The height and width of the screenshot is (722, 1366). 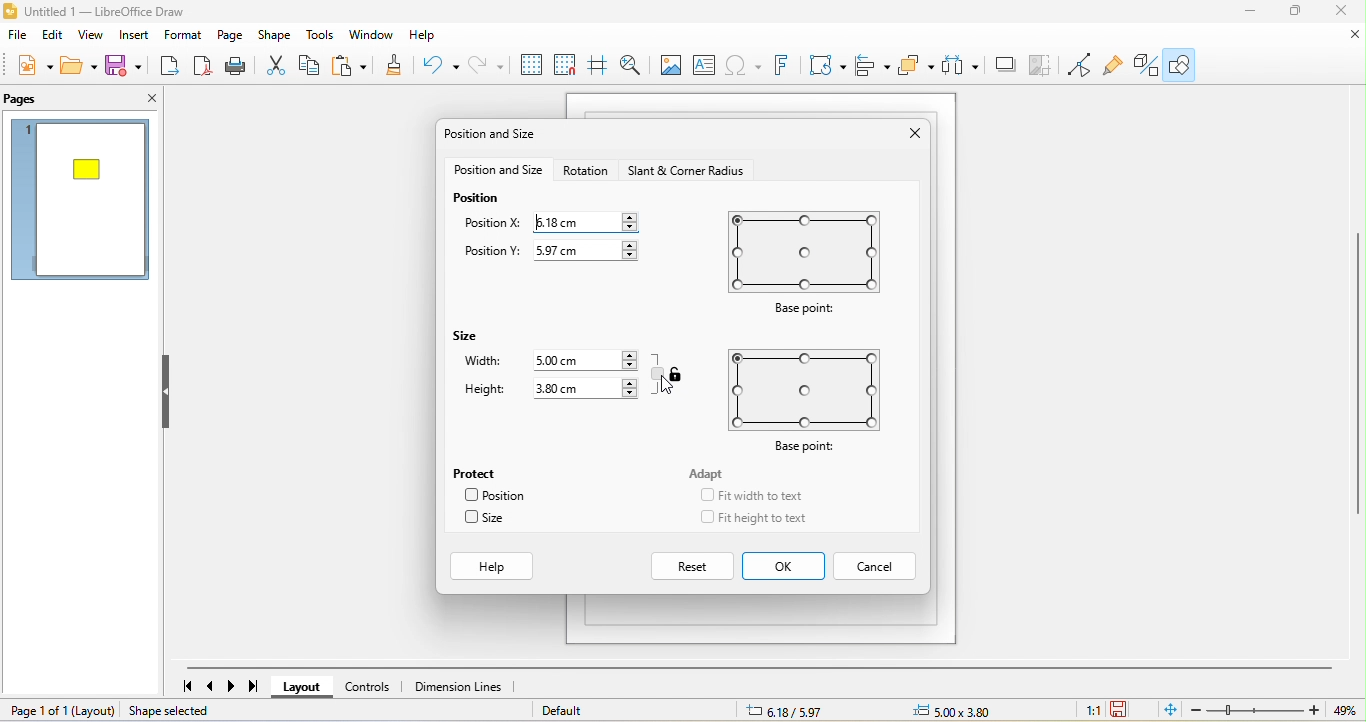 I want to click on start and corner radious, so click(x=685, y=171).